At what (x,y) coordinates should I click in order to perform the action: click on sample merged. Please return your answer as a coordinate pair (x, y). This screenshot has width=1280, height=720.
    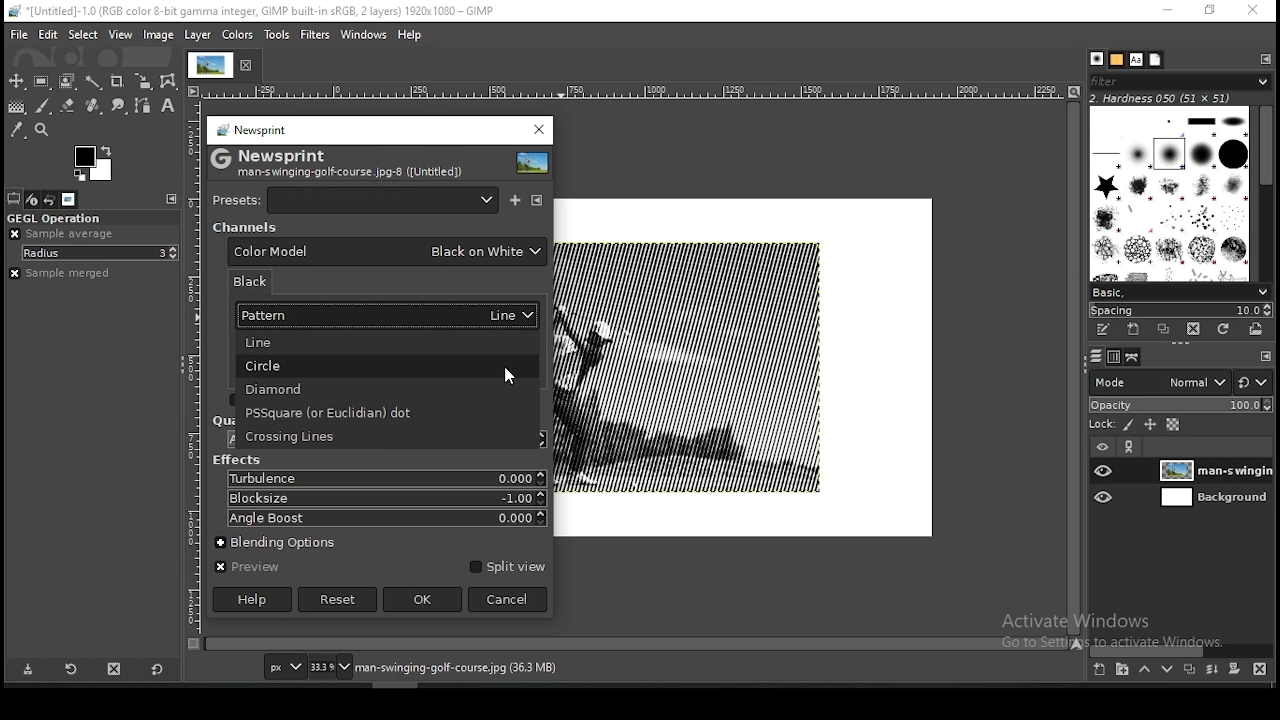
    Looking at the image, I should click on (79, 275).